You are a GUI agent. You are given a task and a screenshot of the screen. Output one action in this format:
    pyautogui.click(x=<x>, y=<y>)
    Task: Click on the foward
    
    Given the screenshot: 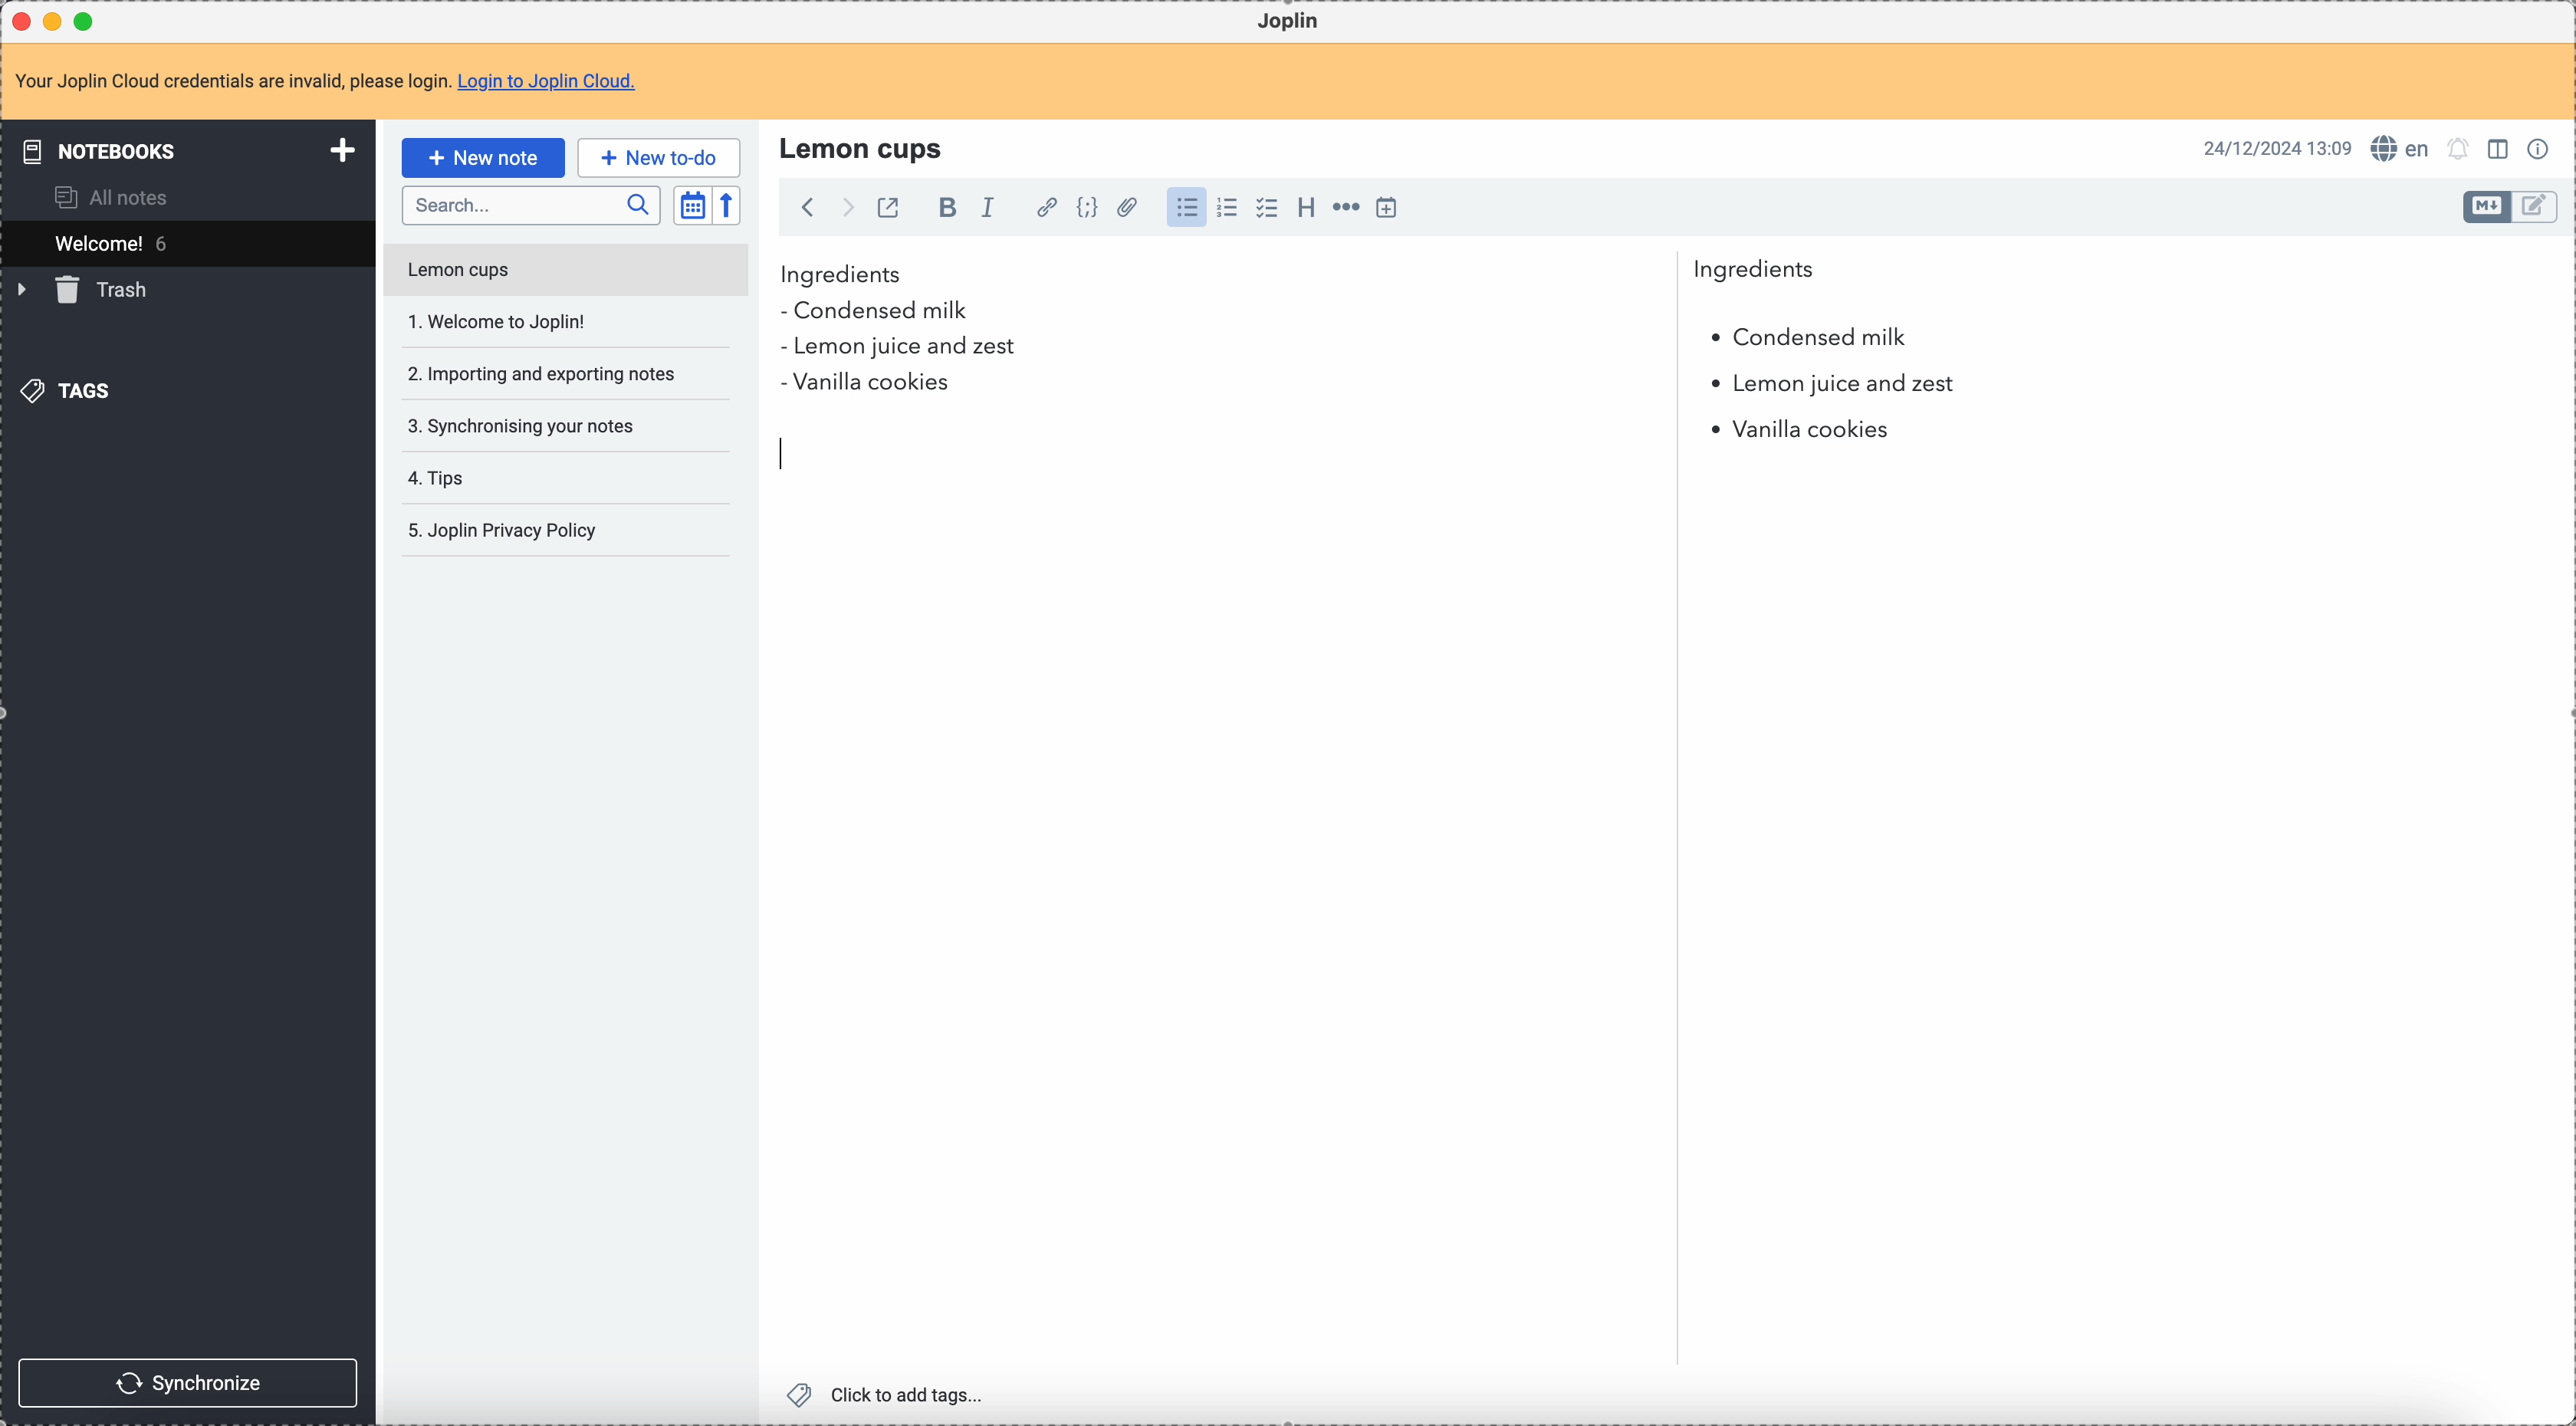 What is the action you would take?
    pyautogui.click(x=845, y=208)
    